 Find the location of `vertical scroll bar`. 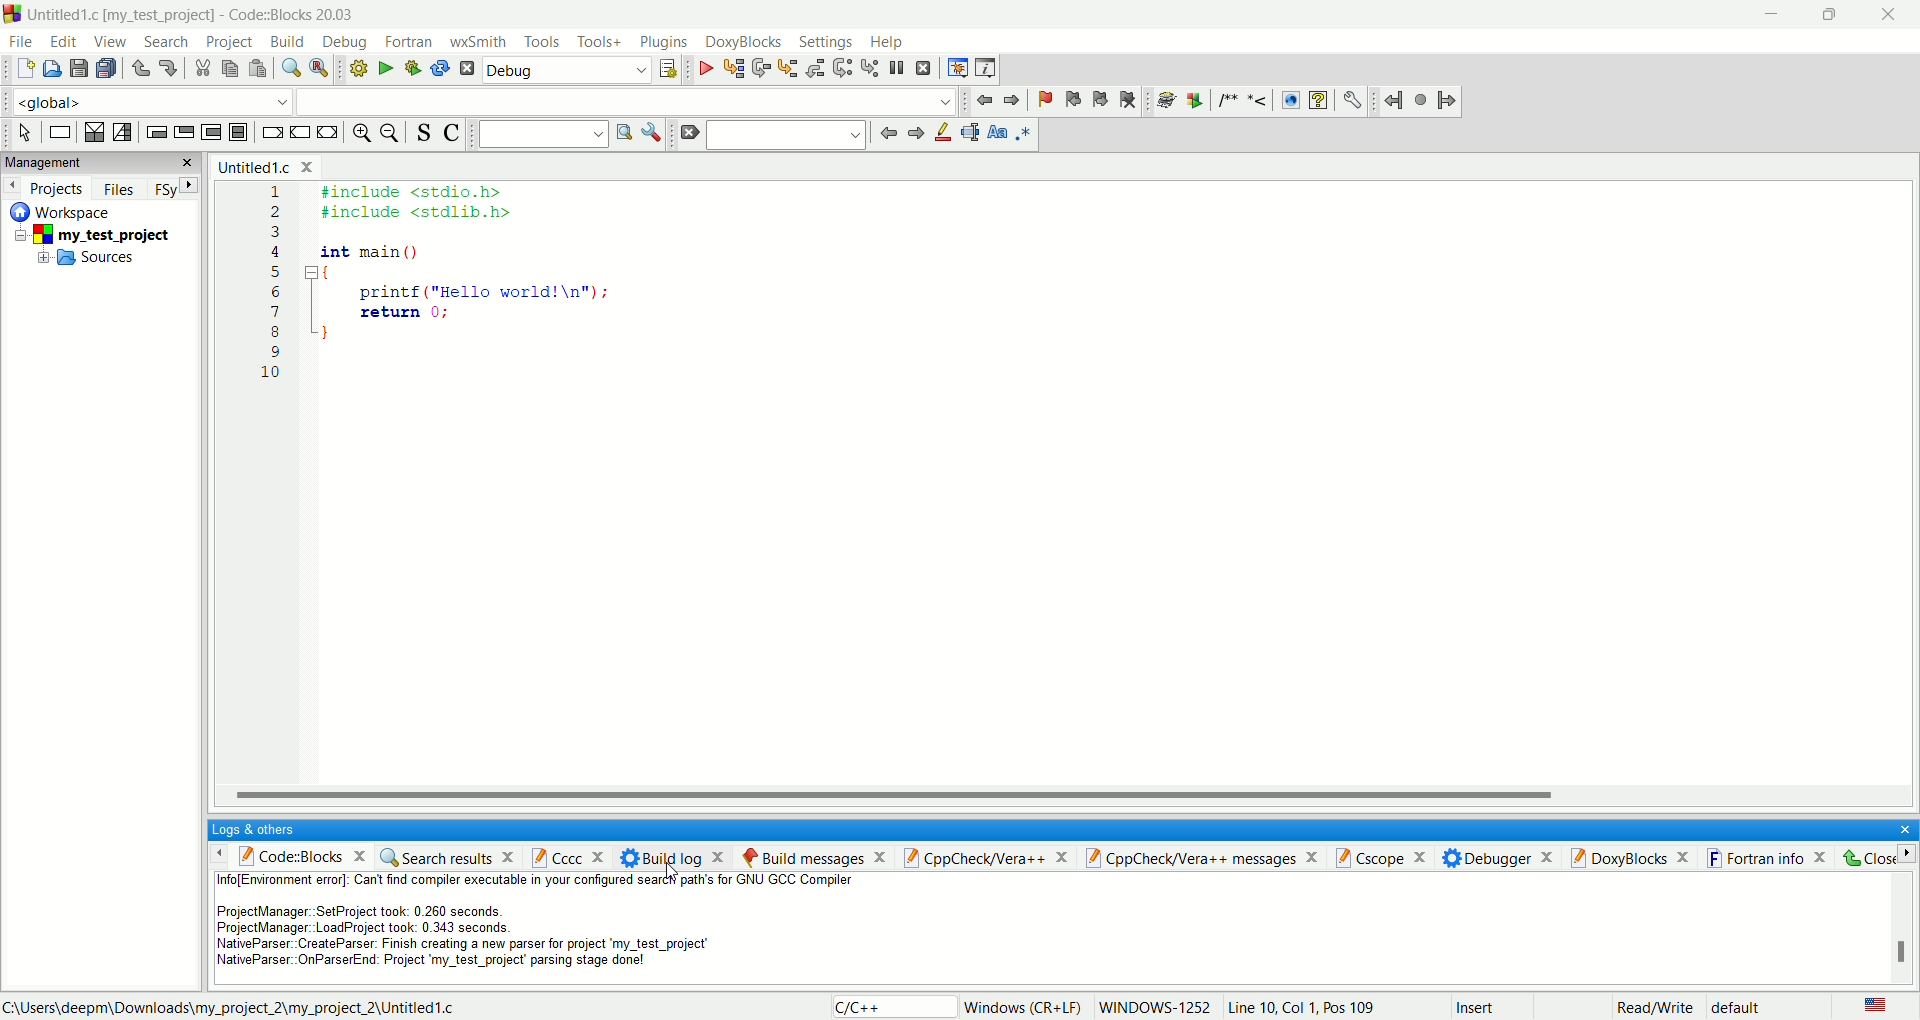

vertical scroll bar is located at coordinates (1903, 928).